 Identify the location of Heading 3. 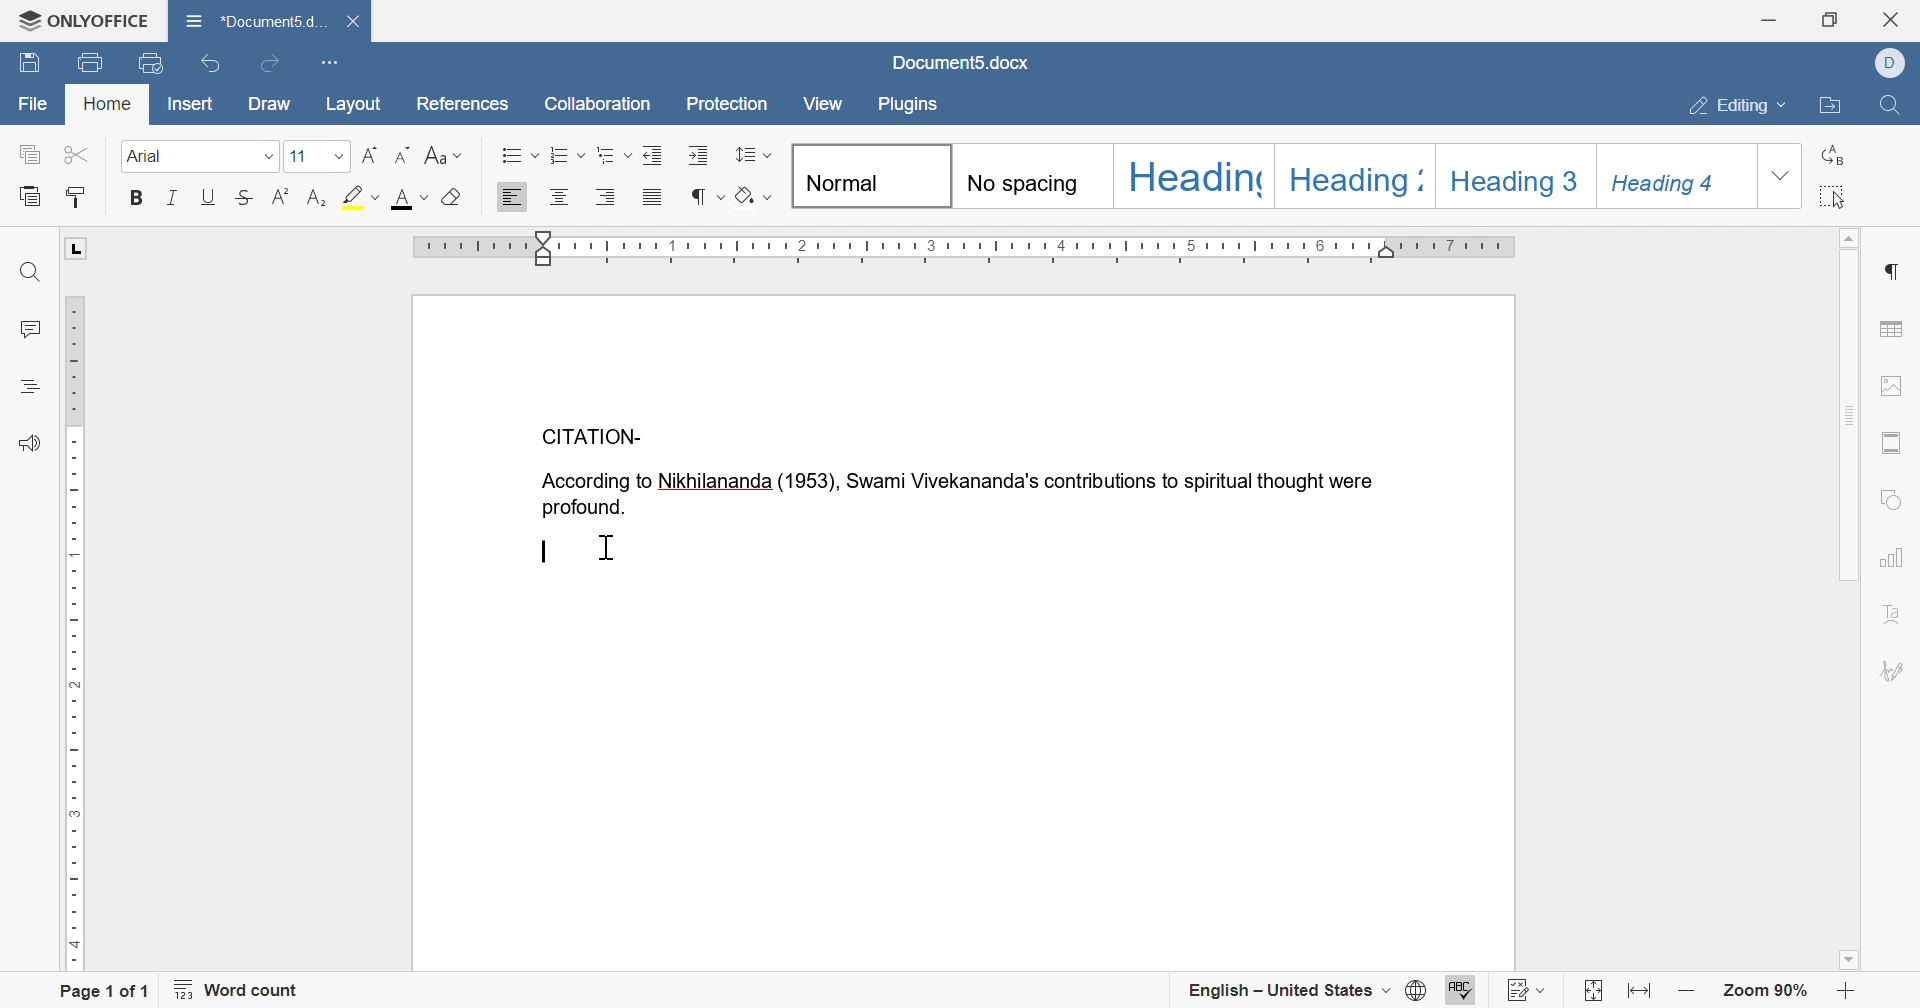
(1514, 176).